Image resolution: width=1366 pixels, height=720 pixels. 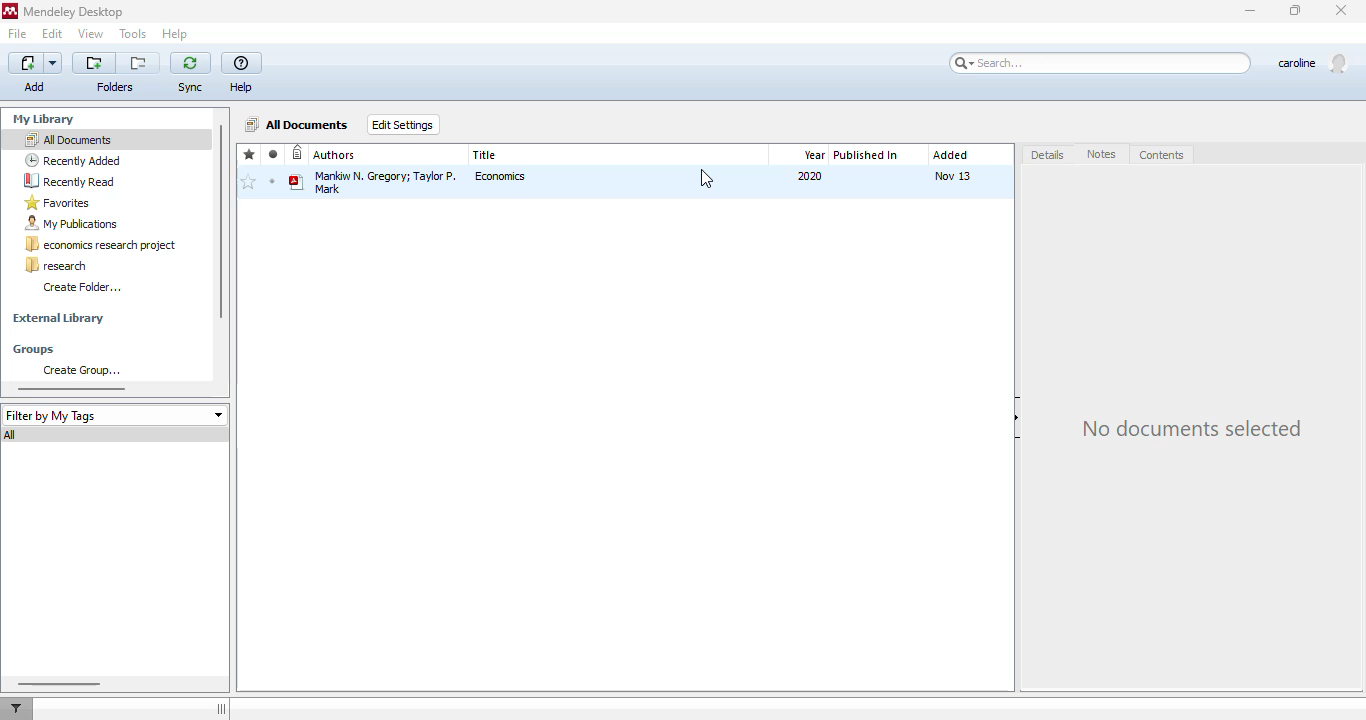 I want to click on profile, so click(x=1312, y=64).